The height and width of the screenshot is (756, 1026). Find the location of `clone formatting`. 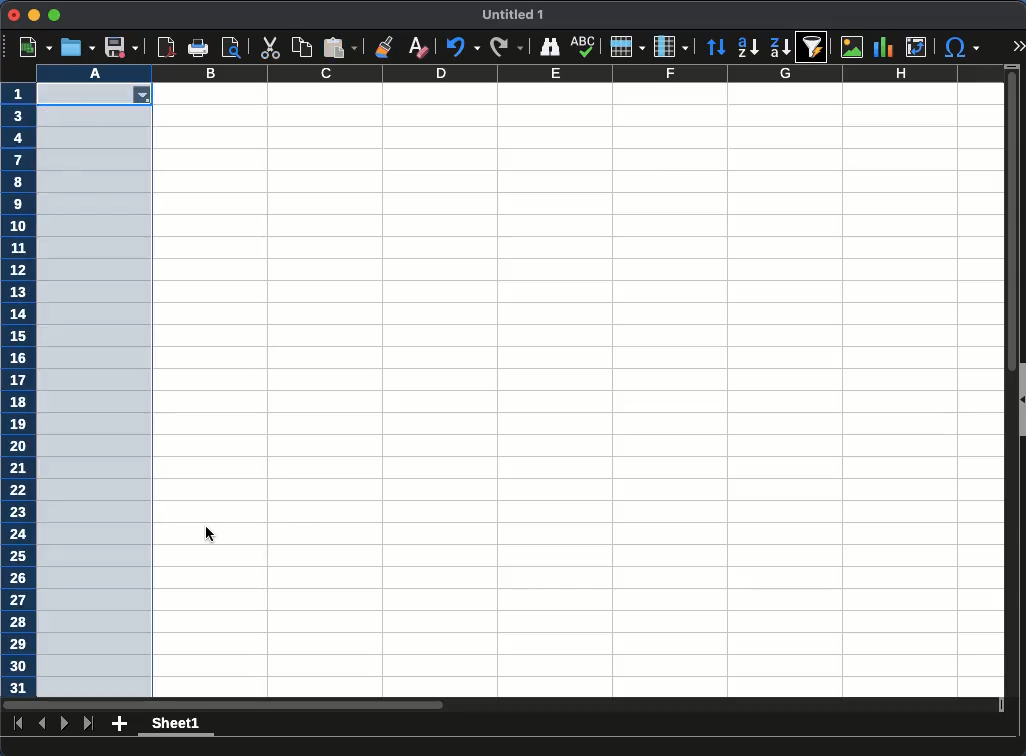

clone formatting is located at coordinates (387, 46).